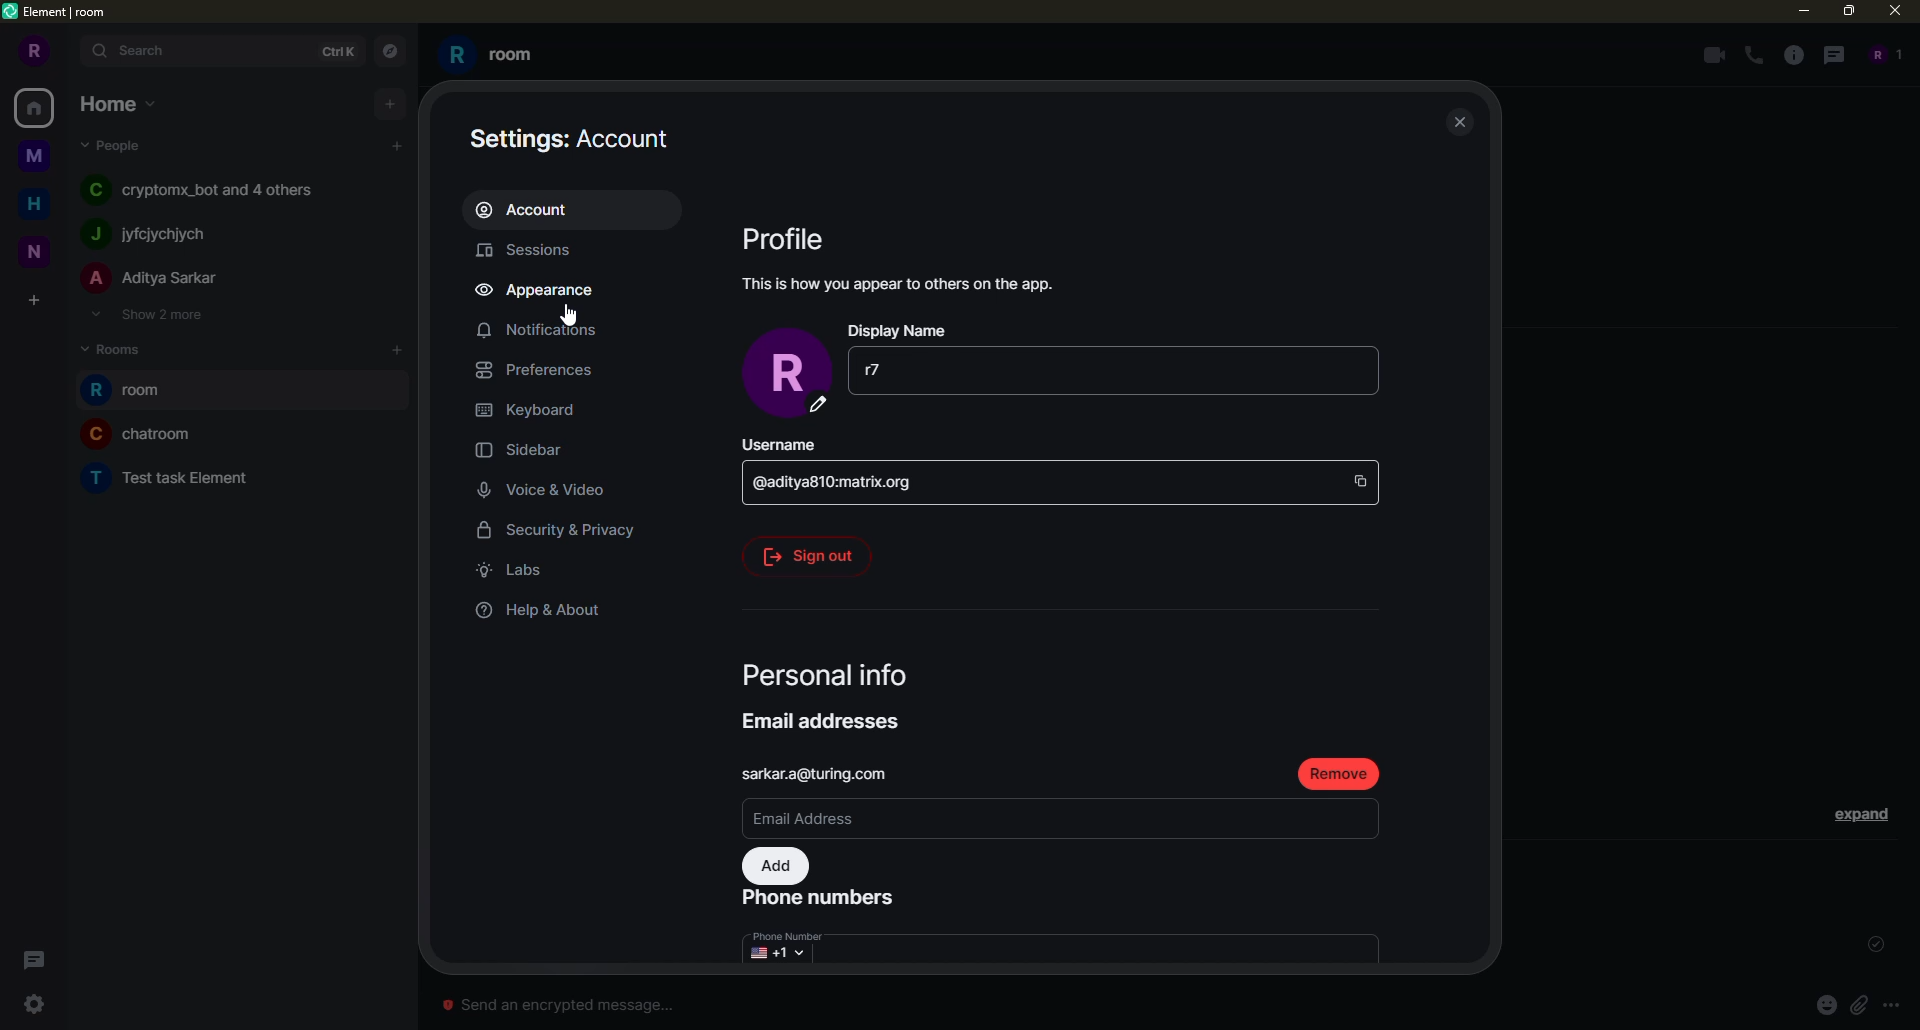  What do you see at coordinates (778, 444) in the screenshot?
I see `username` at bounding box center [778, 444].